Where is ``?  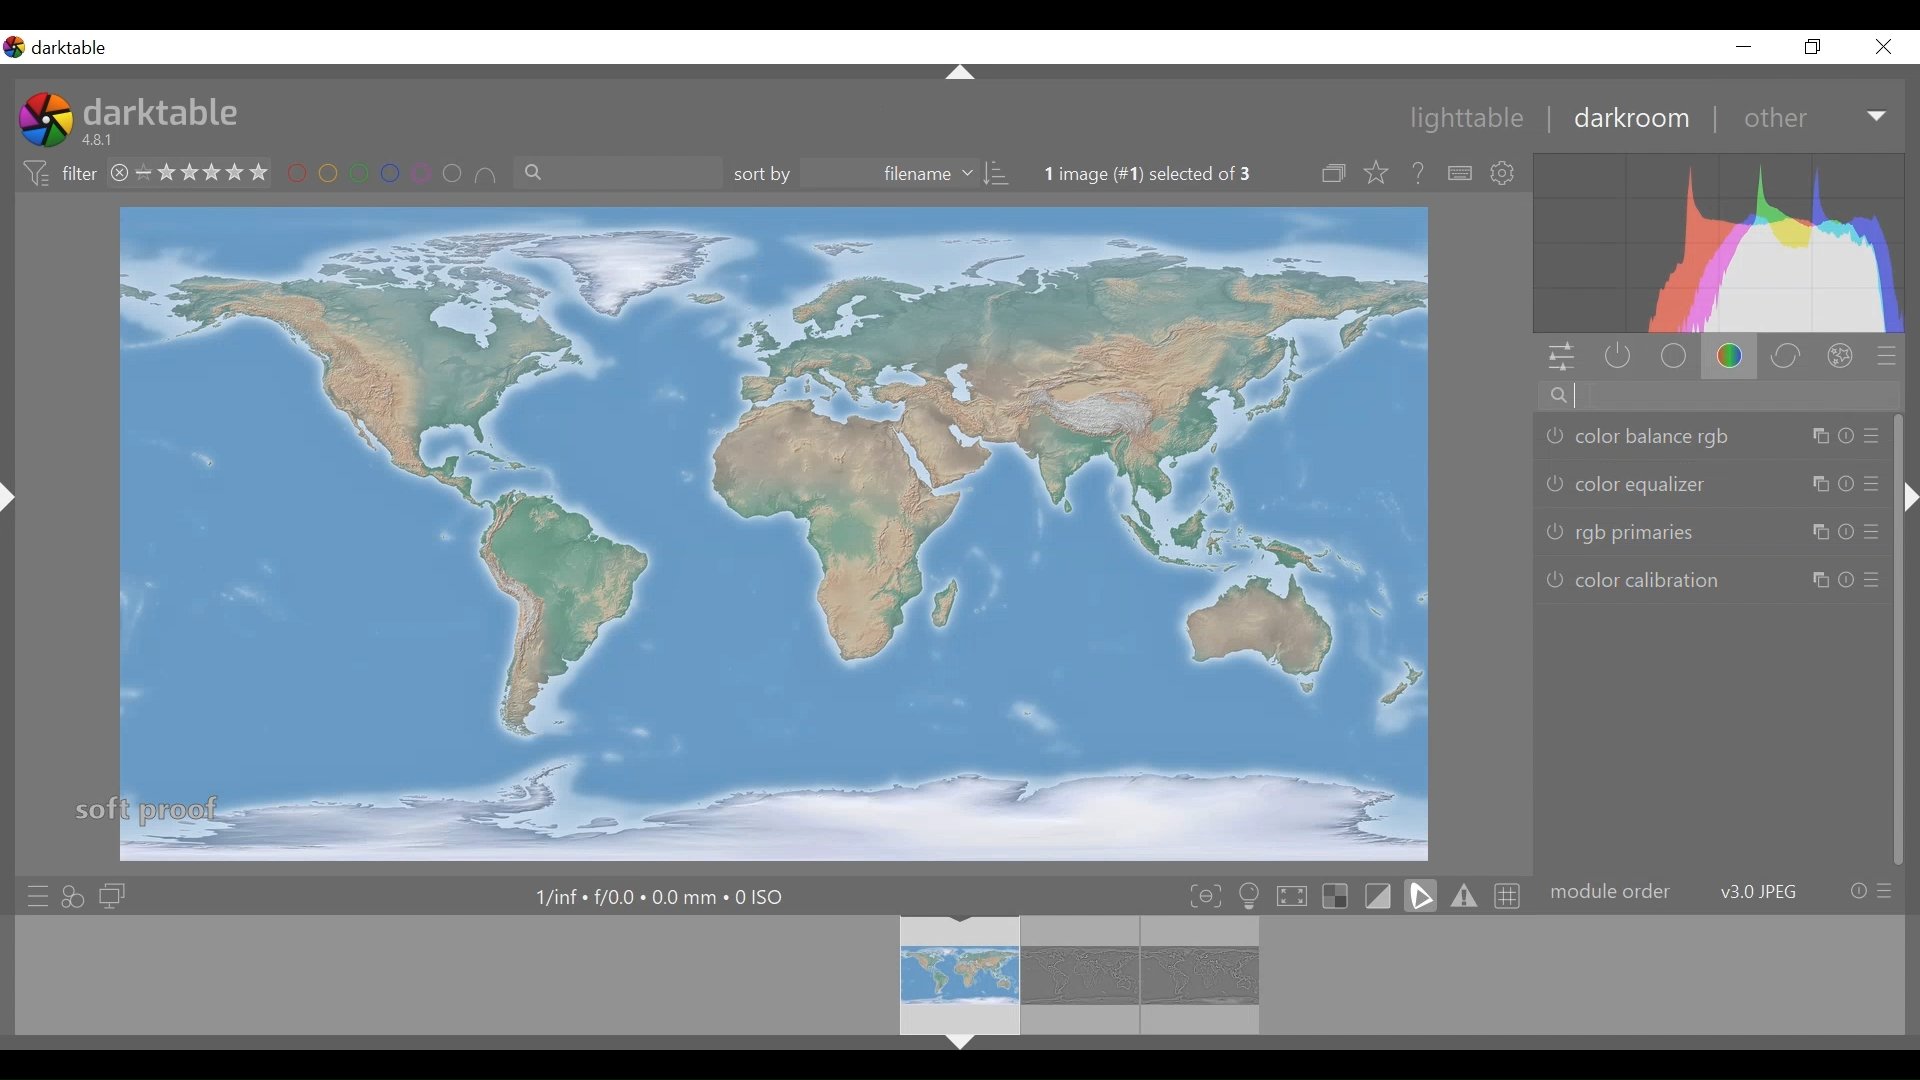
 is located at coordinates (961, 1047).